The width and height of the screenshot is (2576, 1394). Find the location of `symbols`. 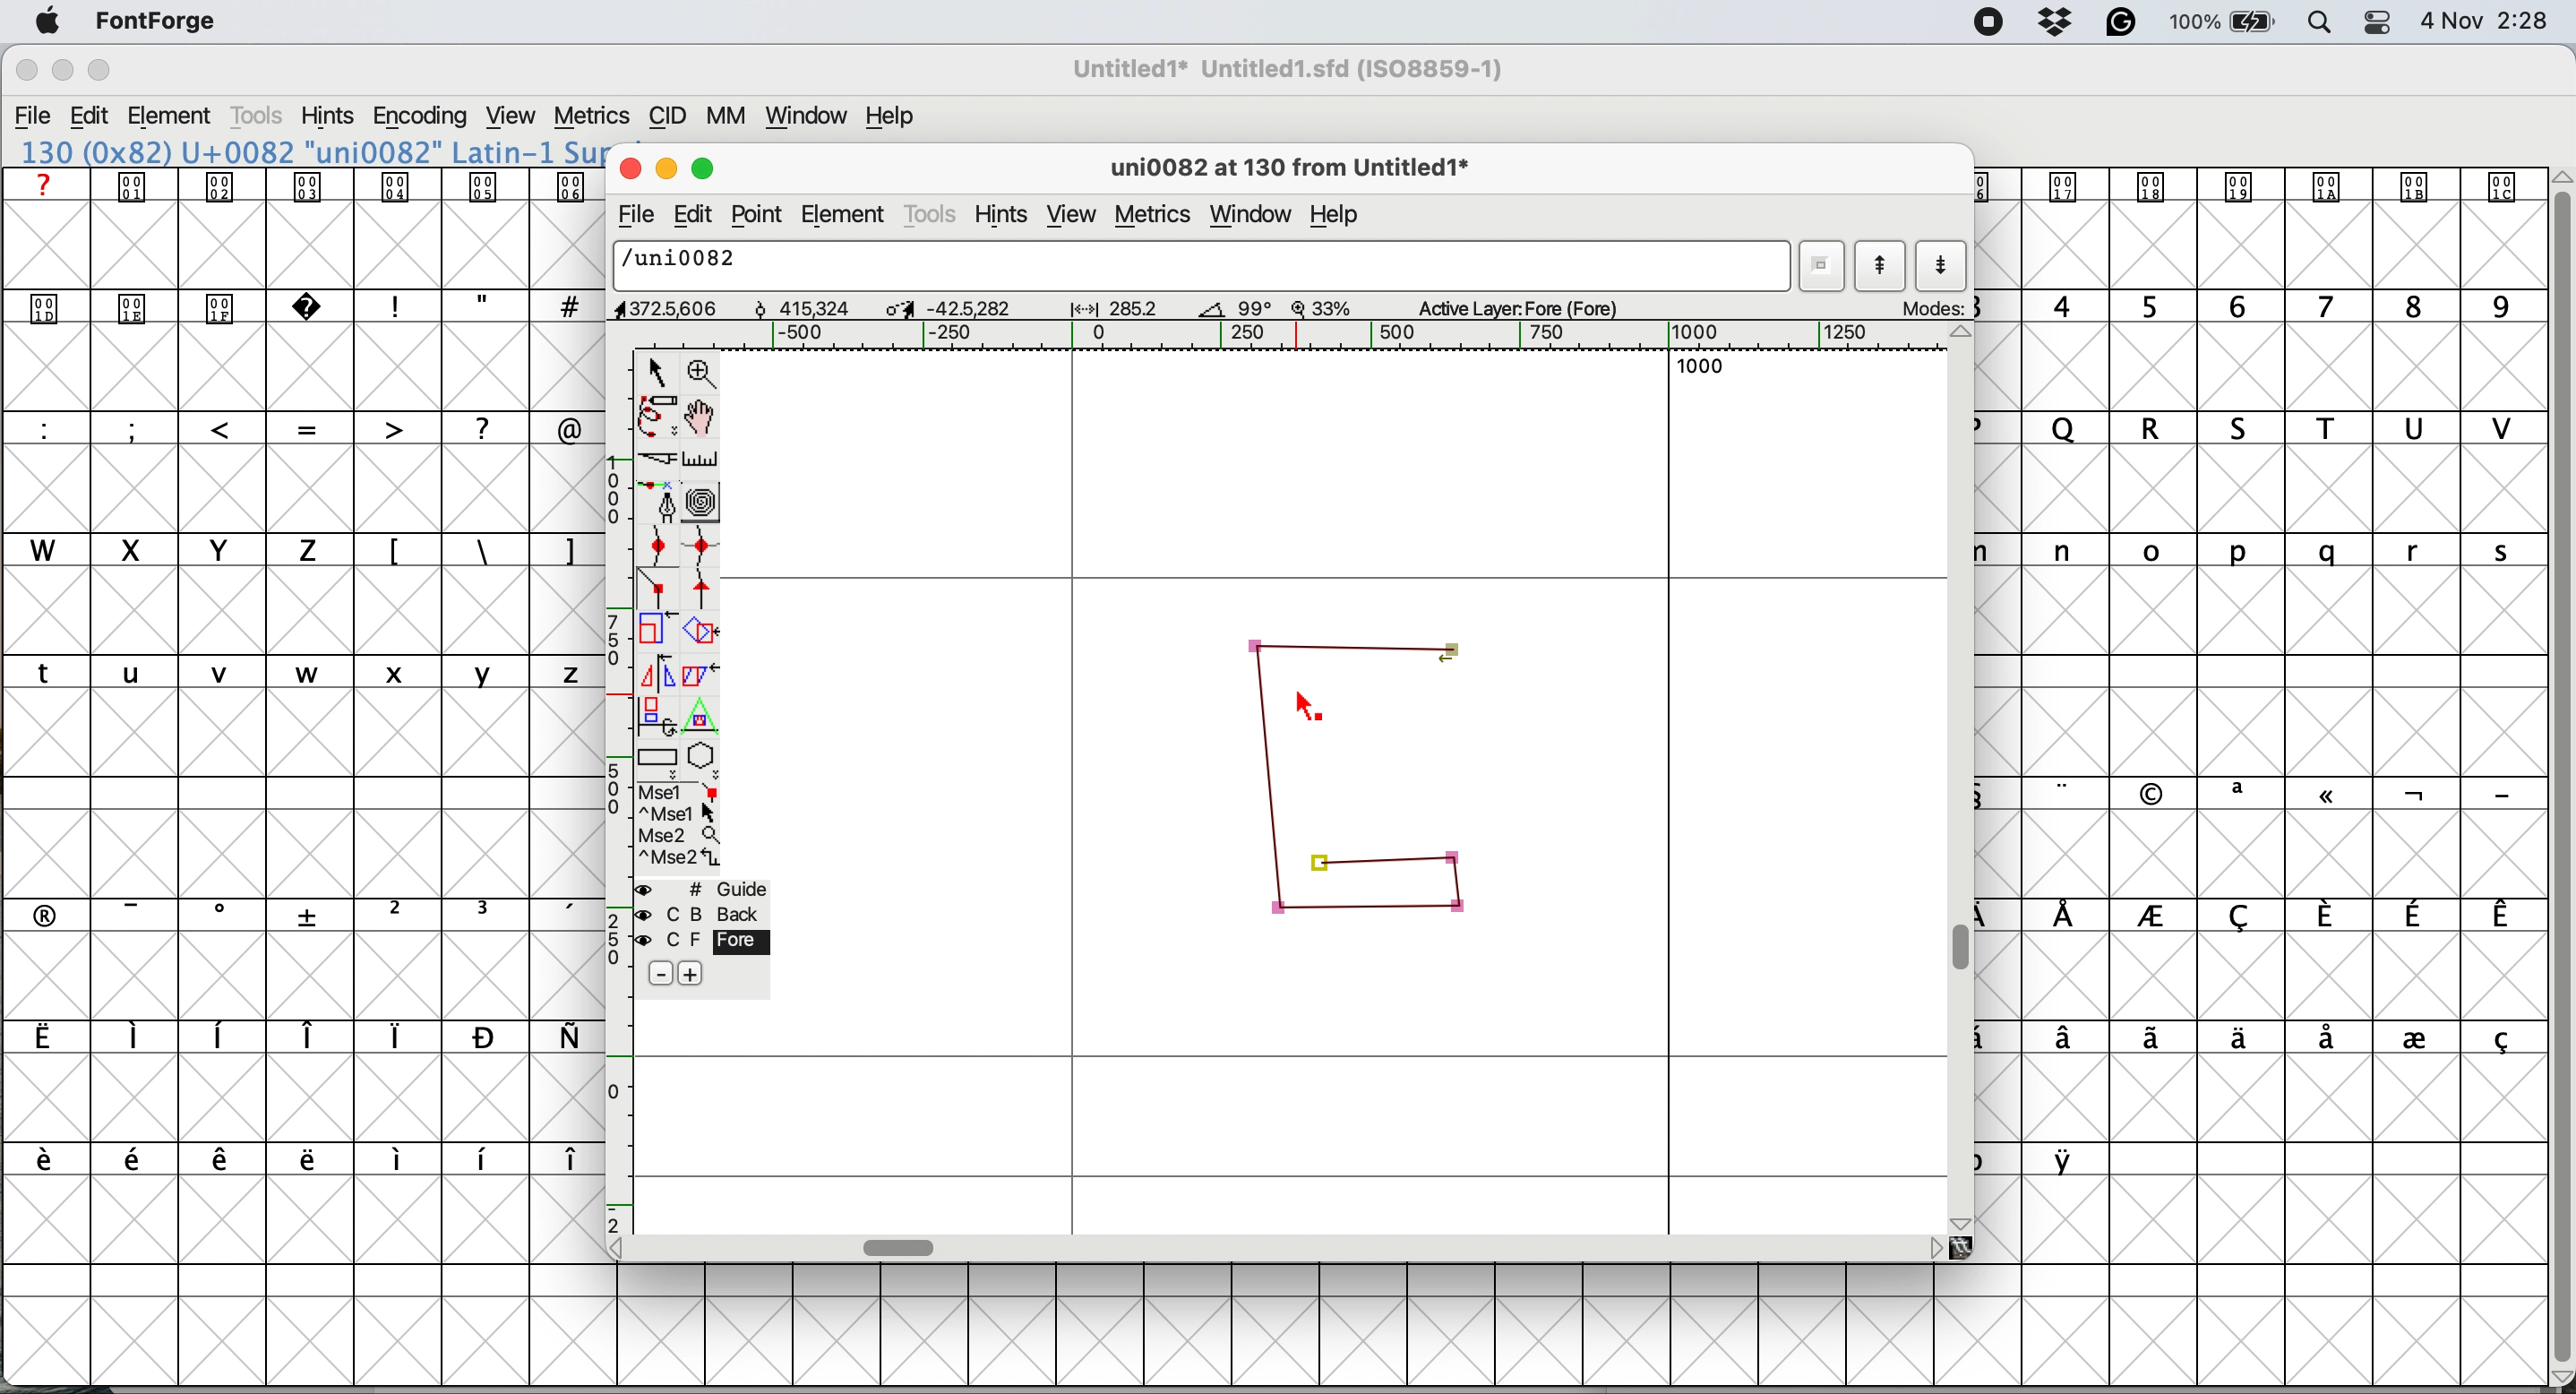

symbols is located at coordinates (2284, 916).